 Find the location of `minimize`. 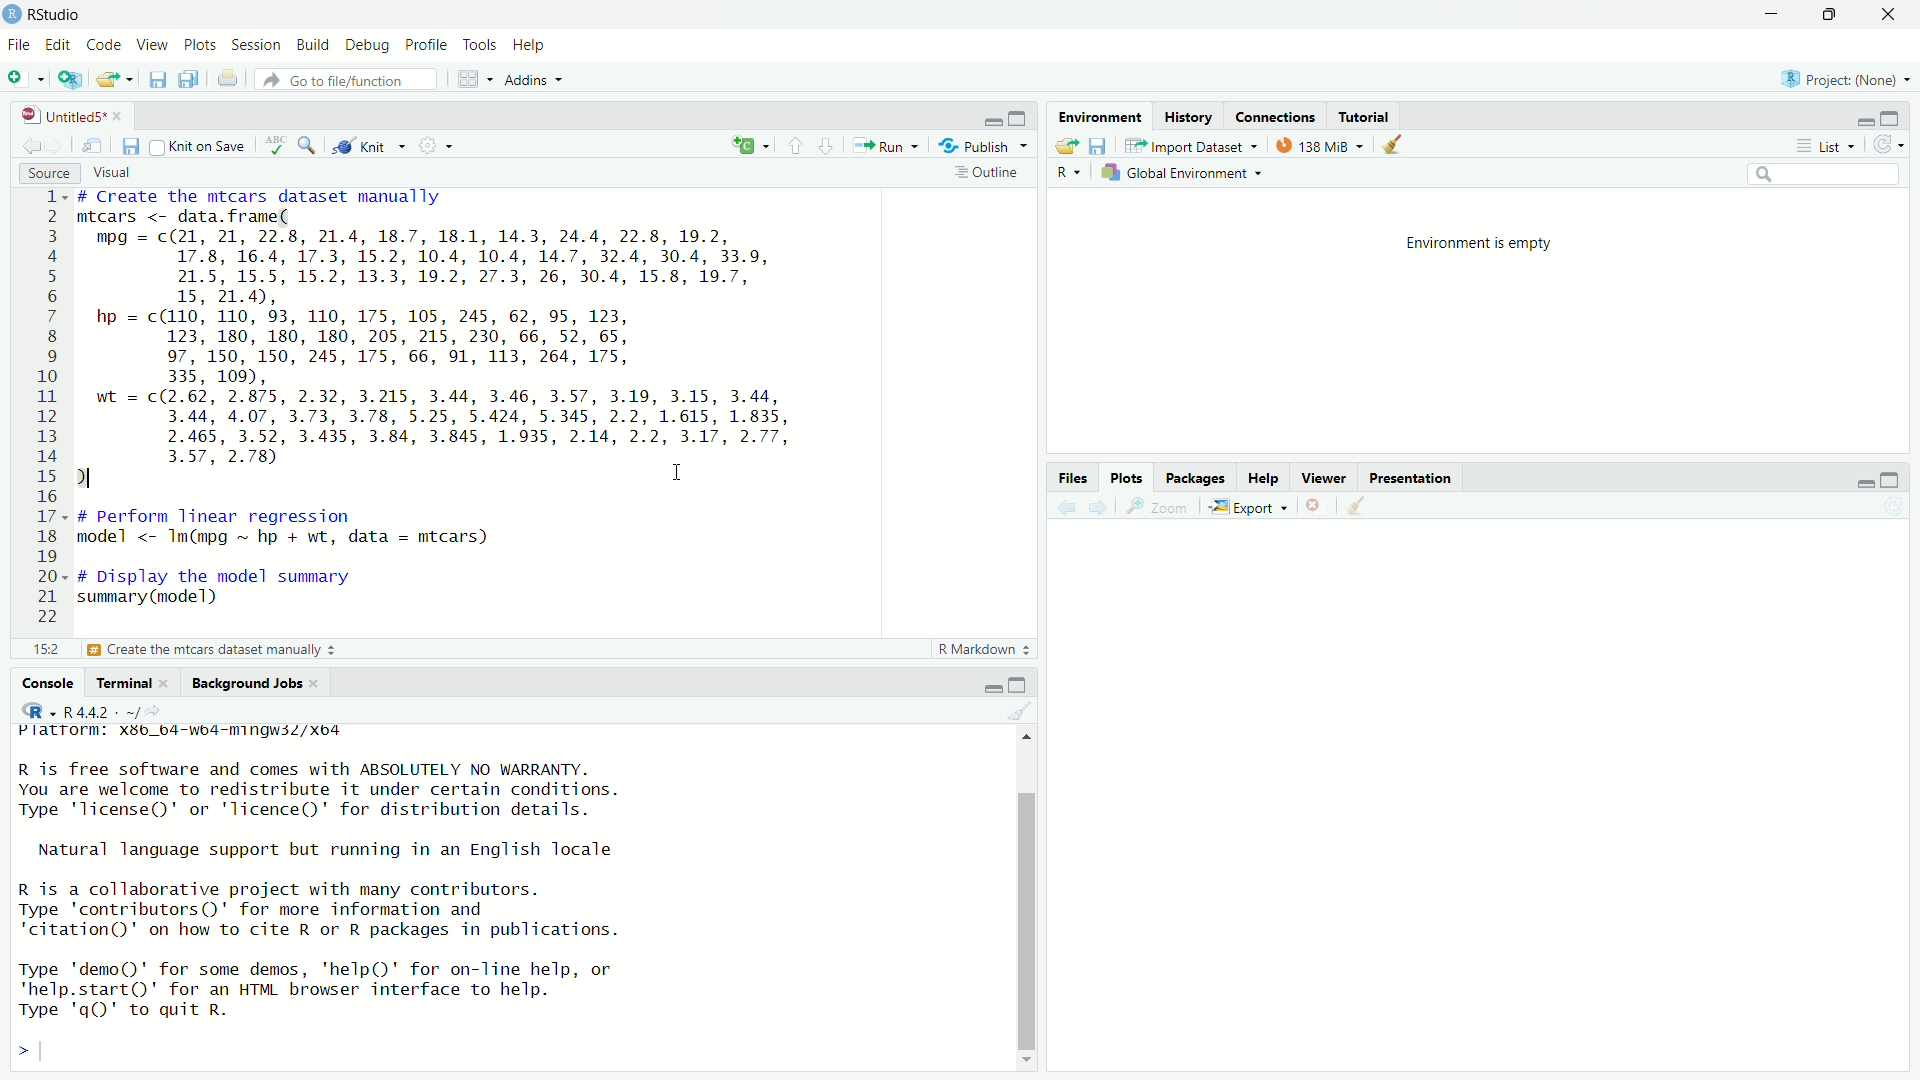

minimize is located at coordinates (1773, 14).